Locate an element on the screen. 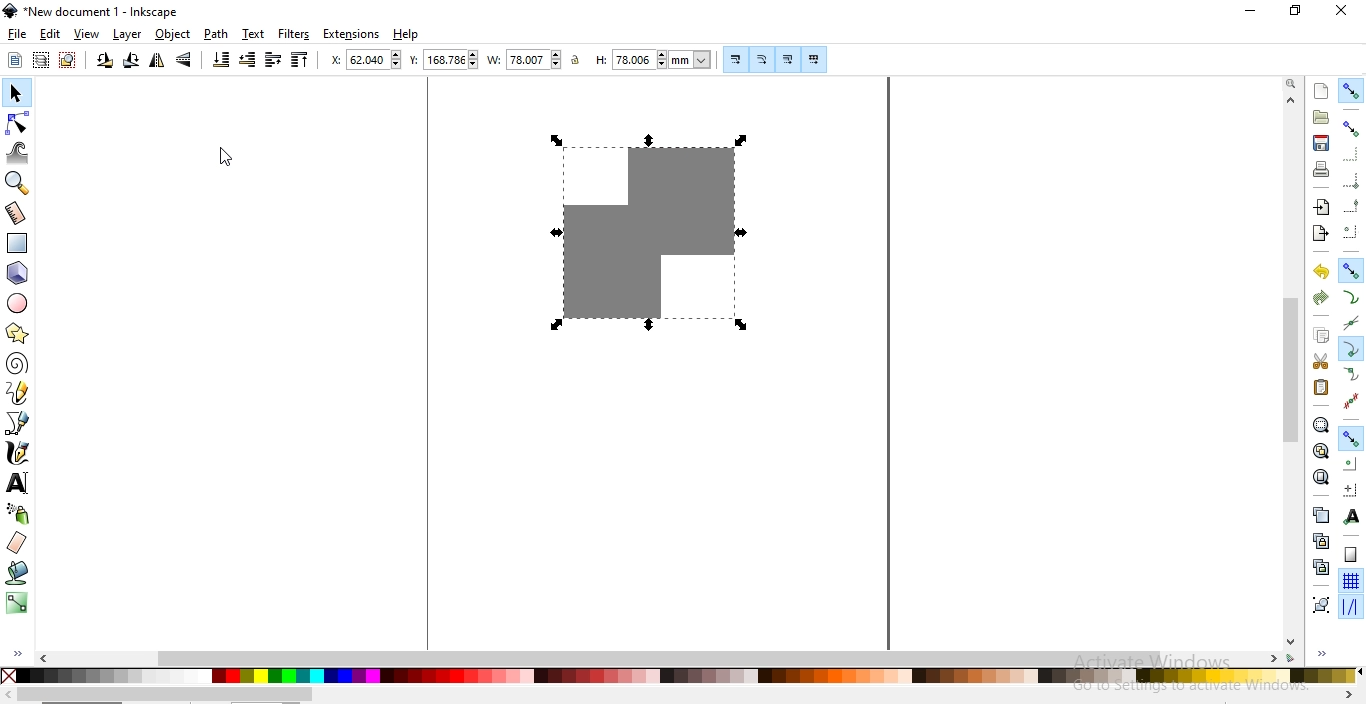 This screenshot has width=1366, height=704. path is located at coordinates (217, 34).